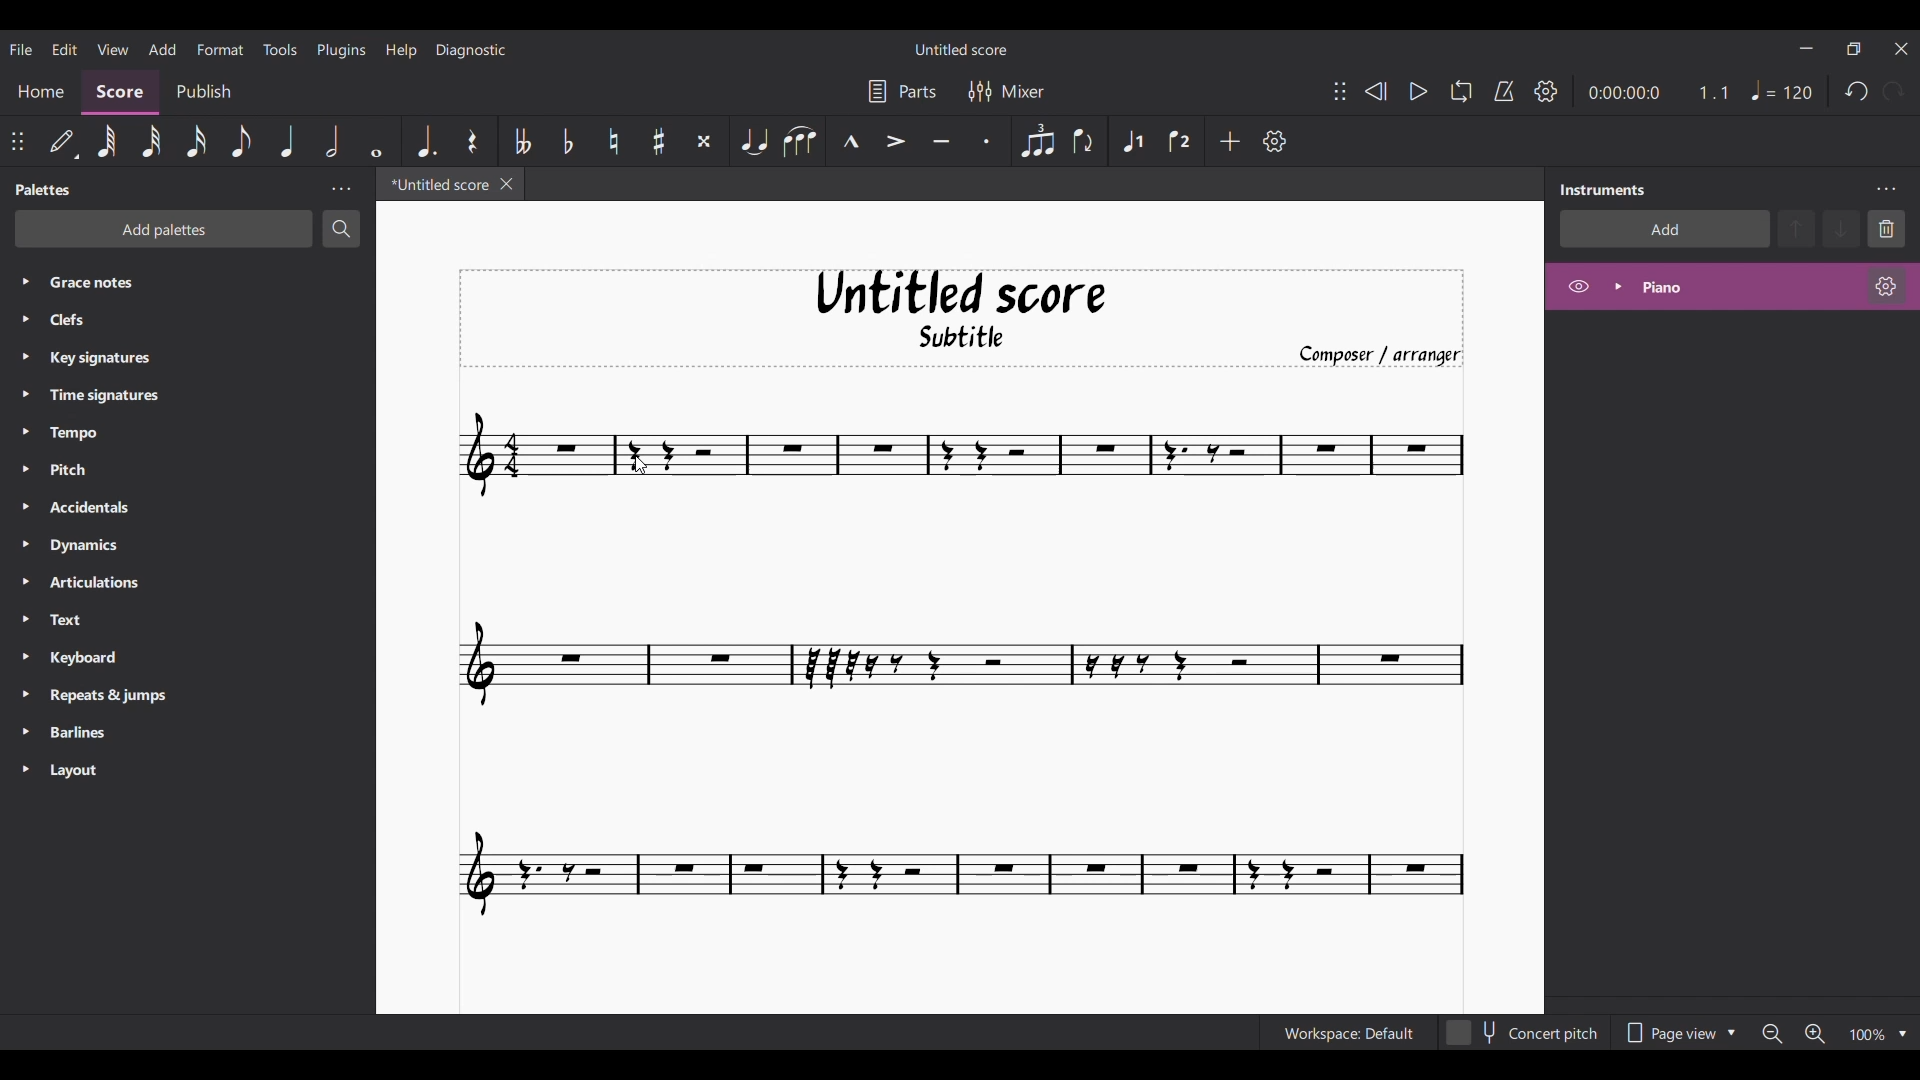  Describe the element at coordinates (119, 92) in the screenshot. I see `Score section, current selection highlighted` at that location.